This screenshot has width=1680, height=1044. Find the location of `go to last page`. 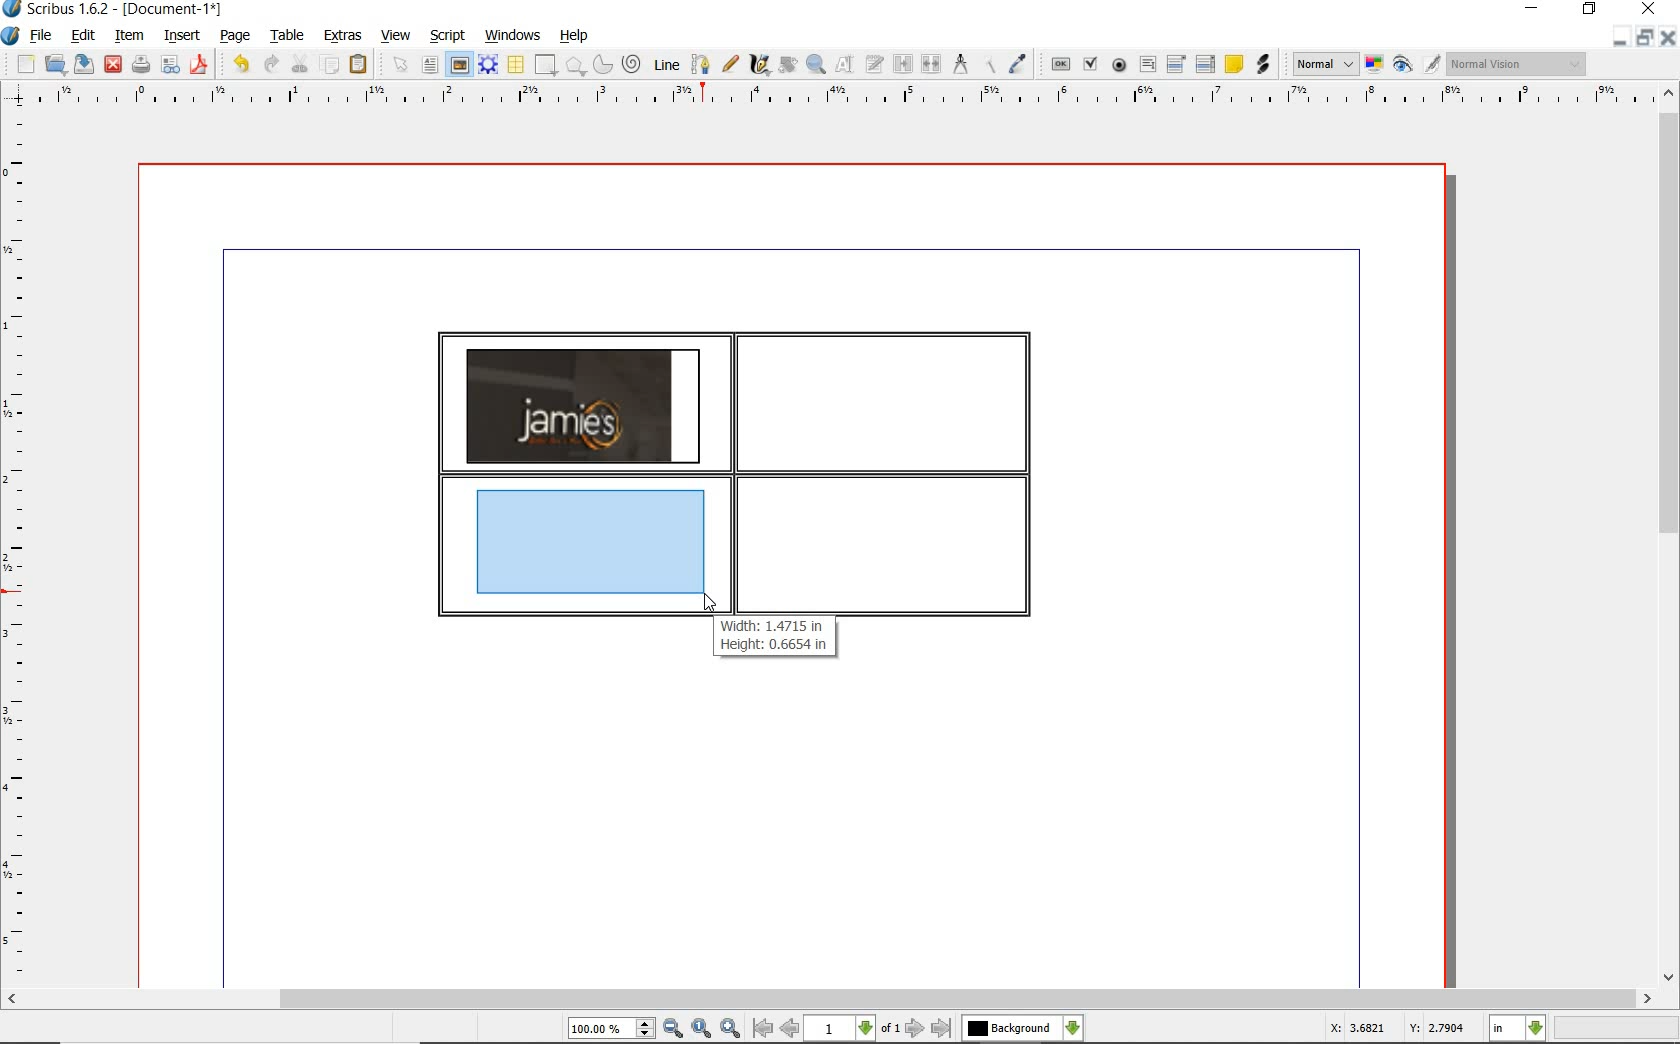

go to last page is located at coordinates (943, 1028).